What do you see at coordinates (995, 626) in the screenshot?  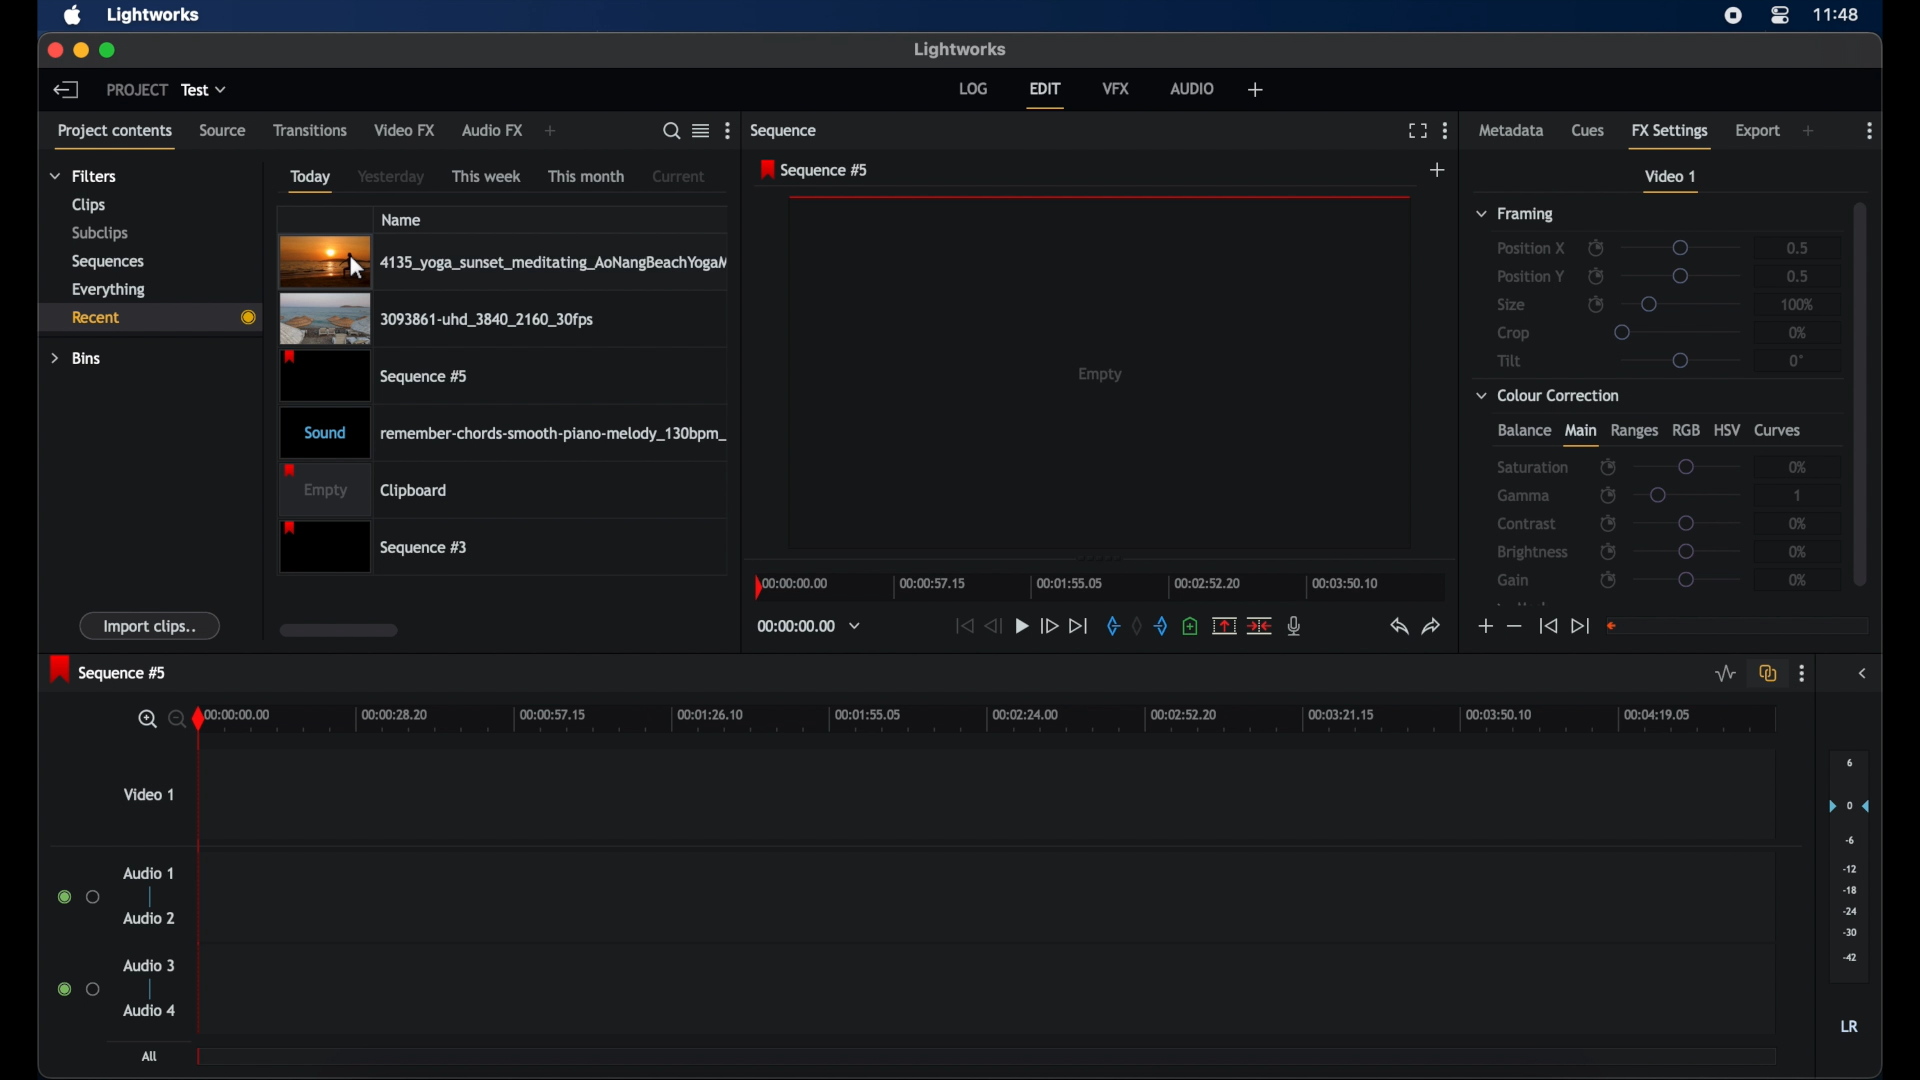 I see `rewind` at bounding box center [995, 626].